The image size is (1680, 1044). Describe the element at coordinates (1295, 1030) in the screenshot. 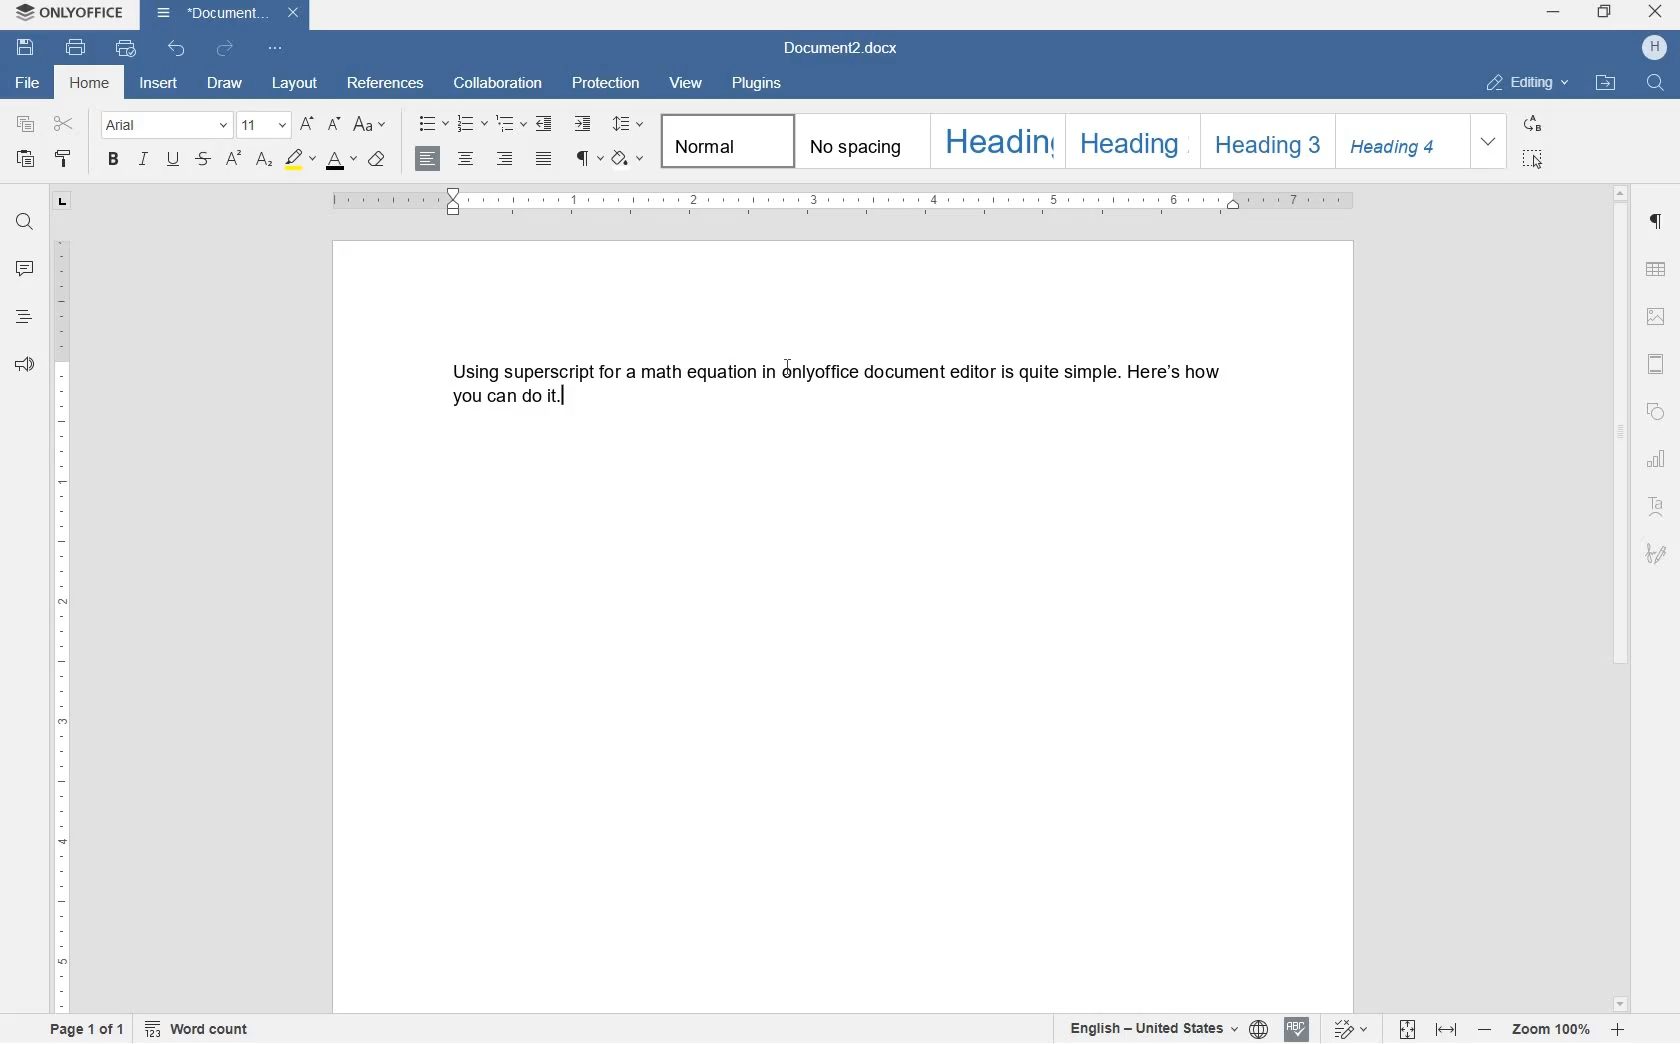

I see `spell check` at that location.